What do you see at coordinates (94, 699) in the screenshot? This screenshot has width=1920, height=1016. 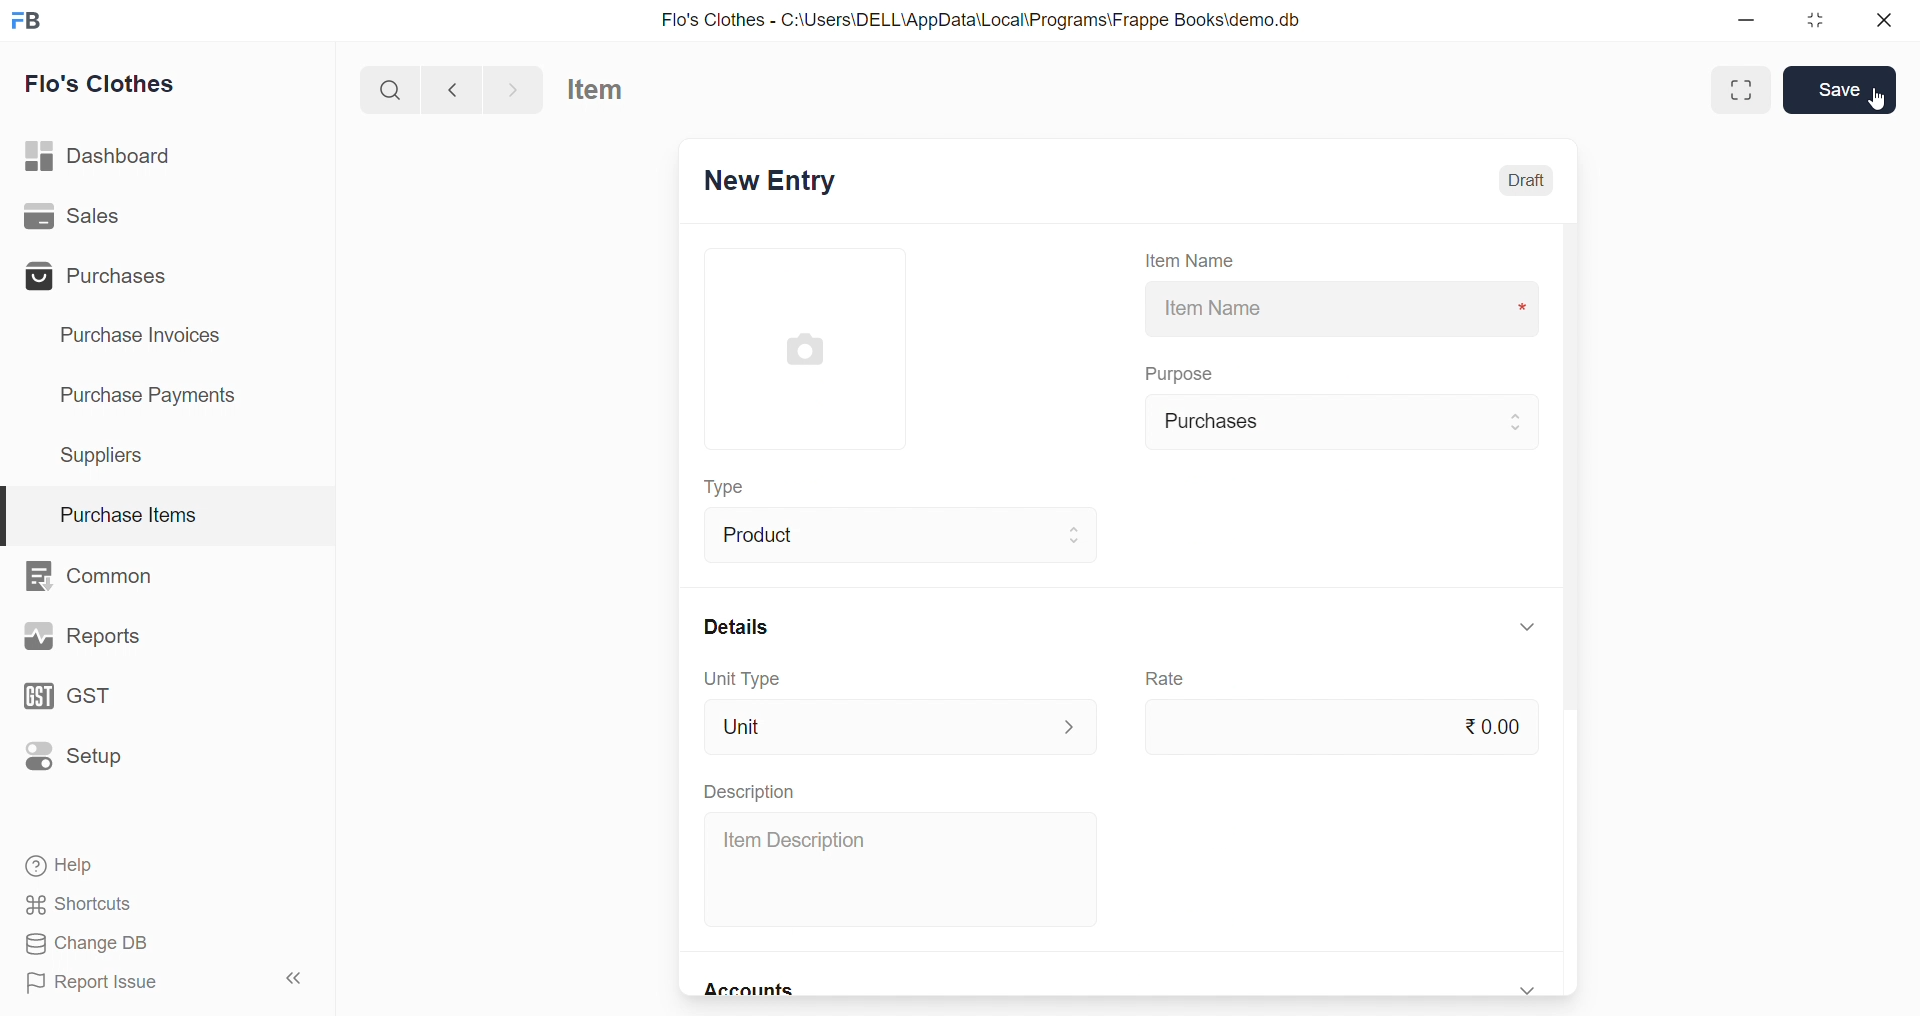 I see `GST` at bounding box center [94, 699].